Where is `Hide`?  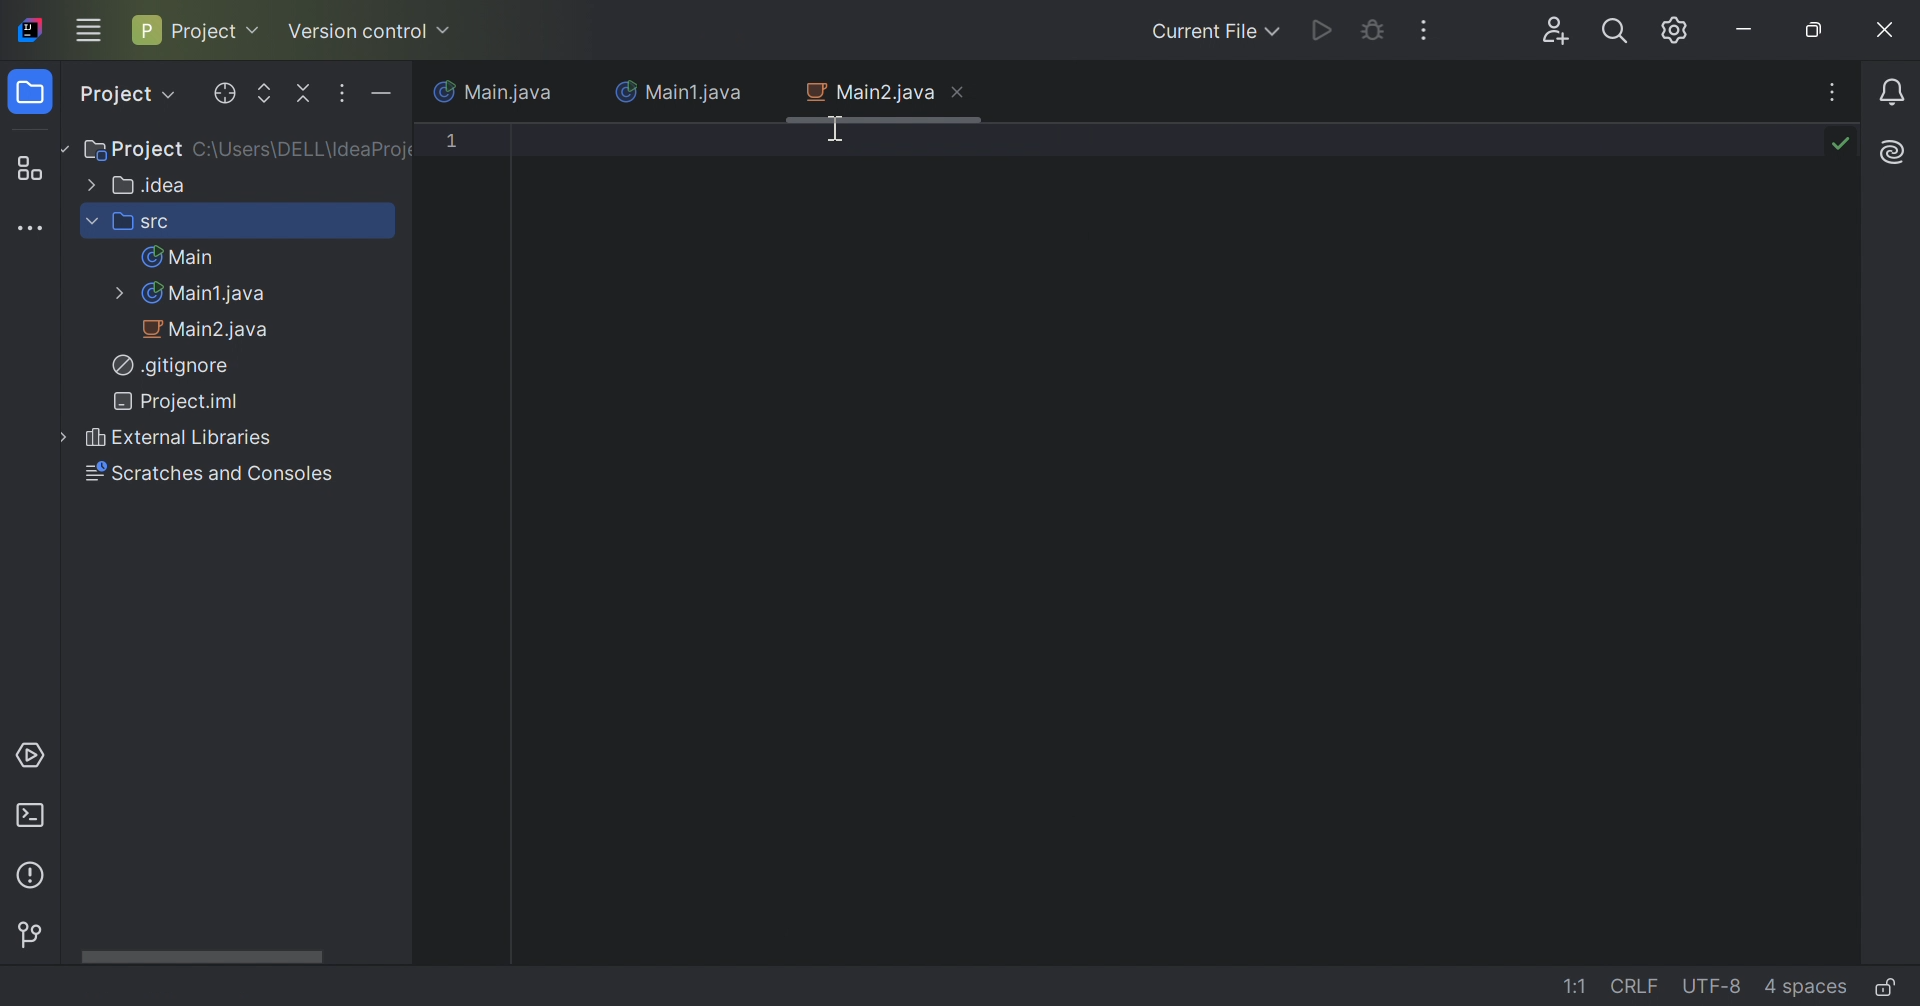 Hide is located at coordinates (384, 95).